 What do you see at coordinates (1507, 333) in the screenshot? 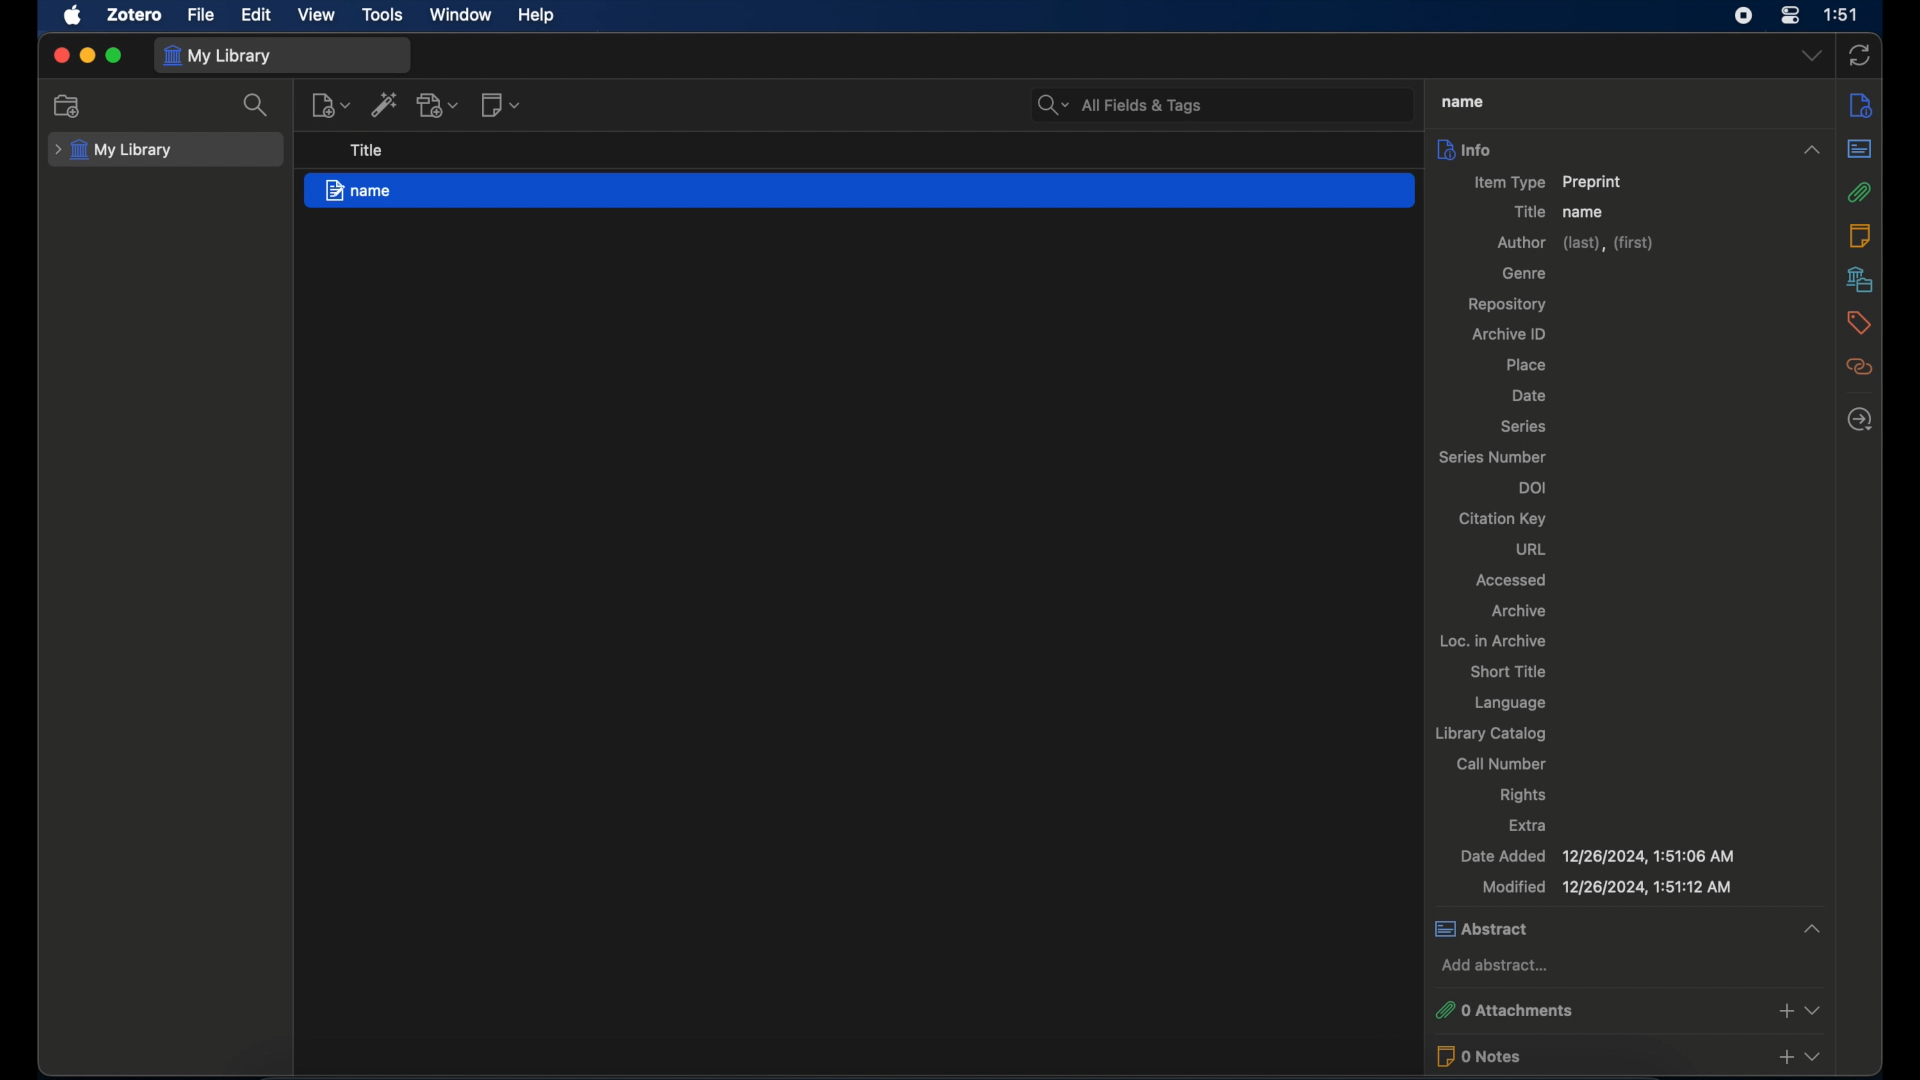
I see `archive id` at bounding box center [1507, 333].